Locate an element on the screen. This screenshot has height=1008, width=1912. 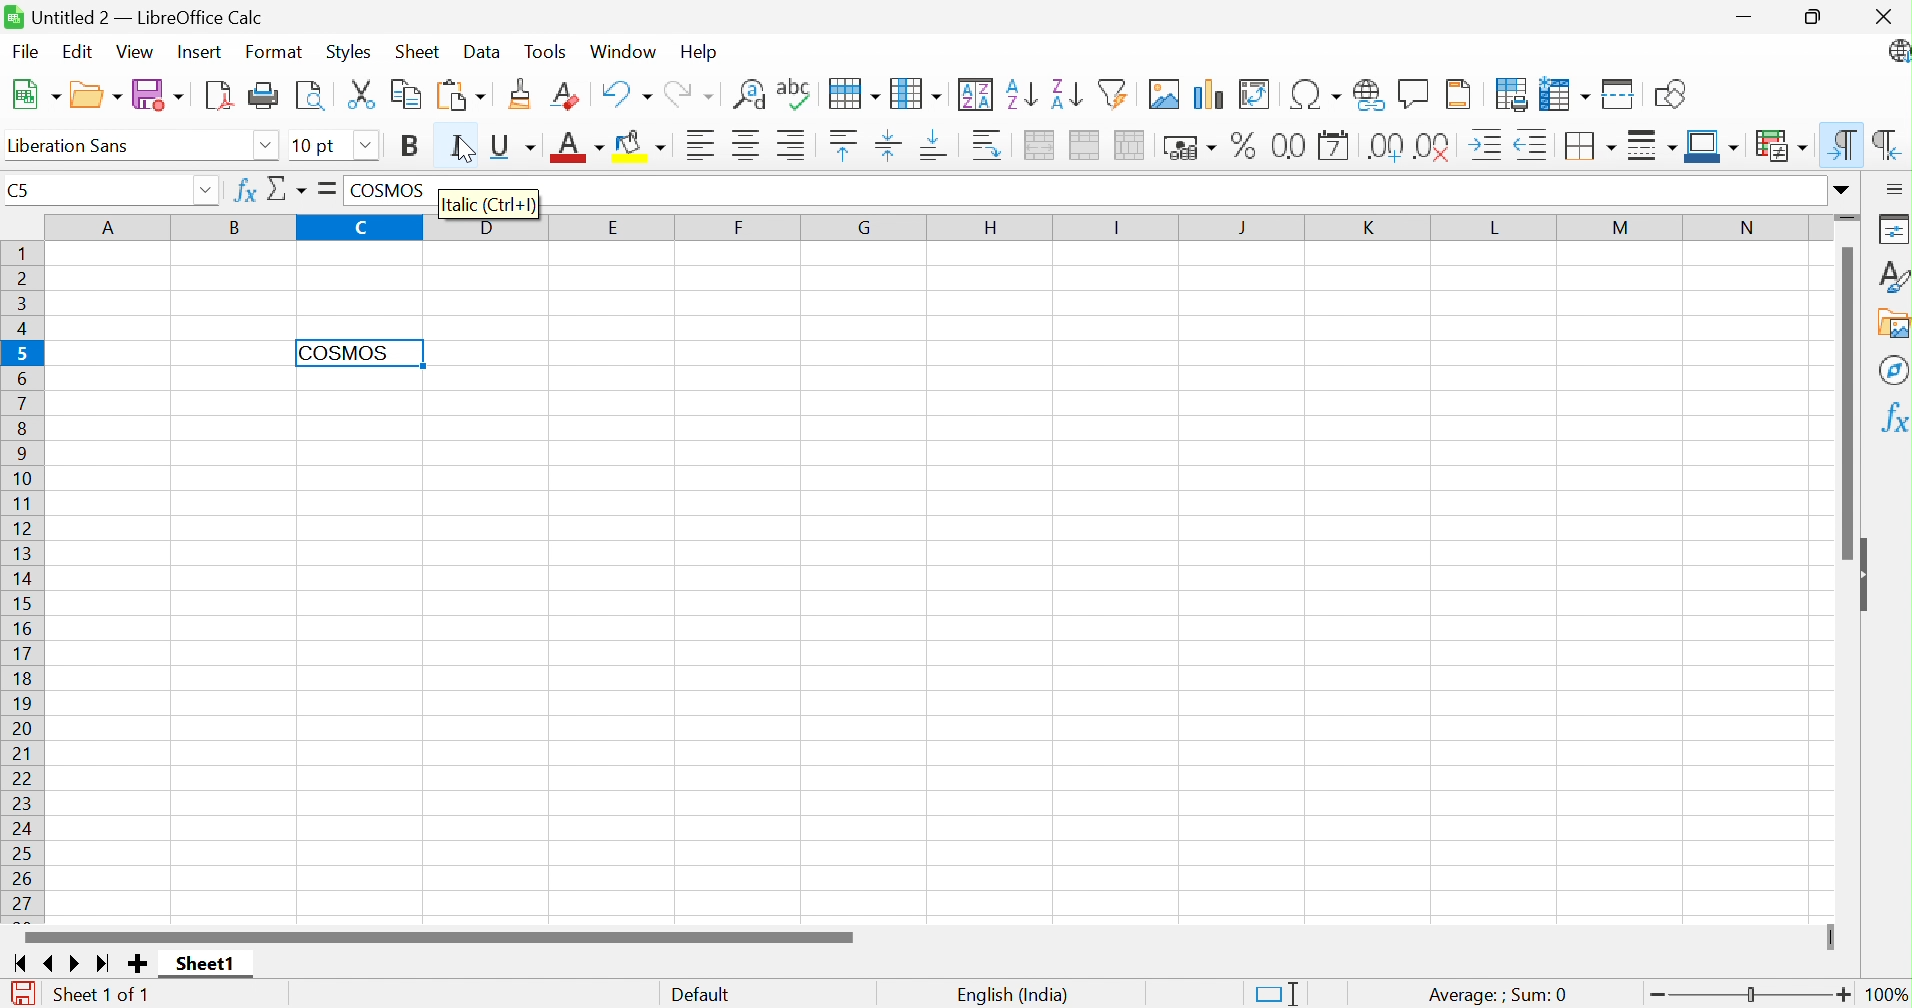
Sidebar settings is located at coordinates (1894, 188).